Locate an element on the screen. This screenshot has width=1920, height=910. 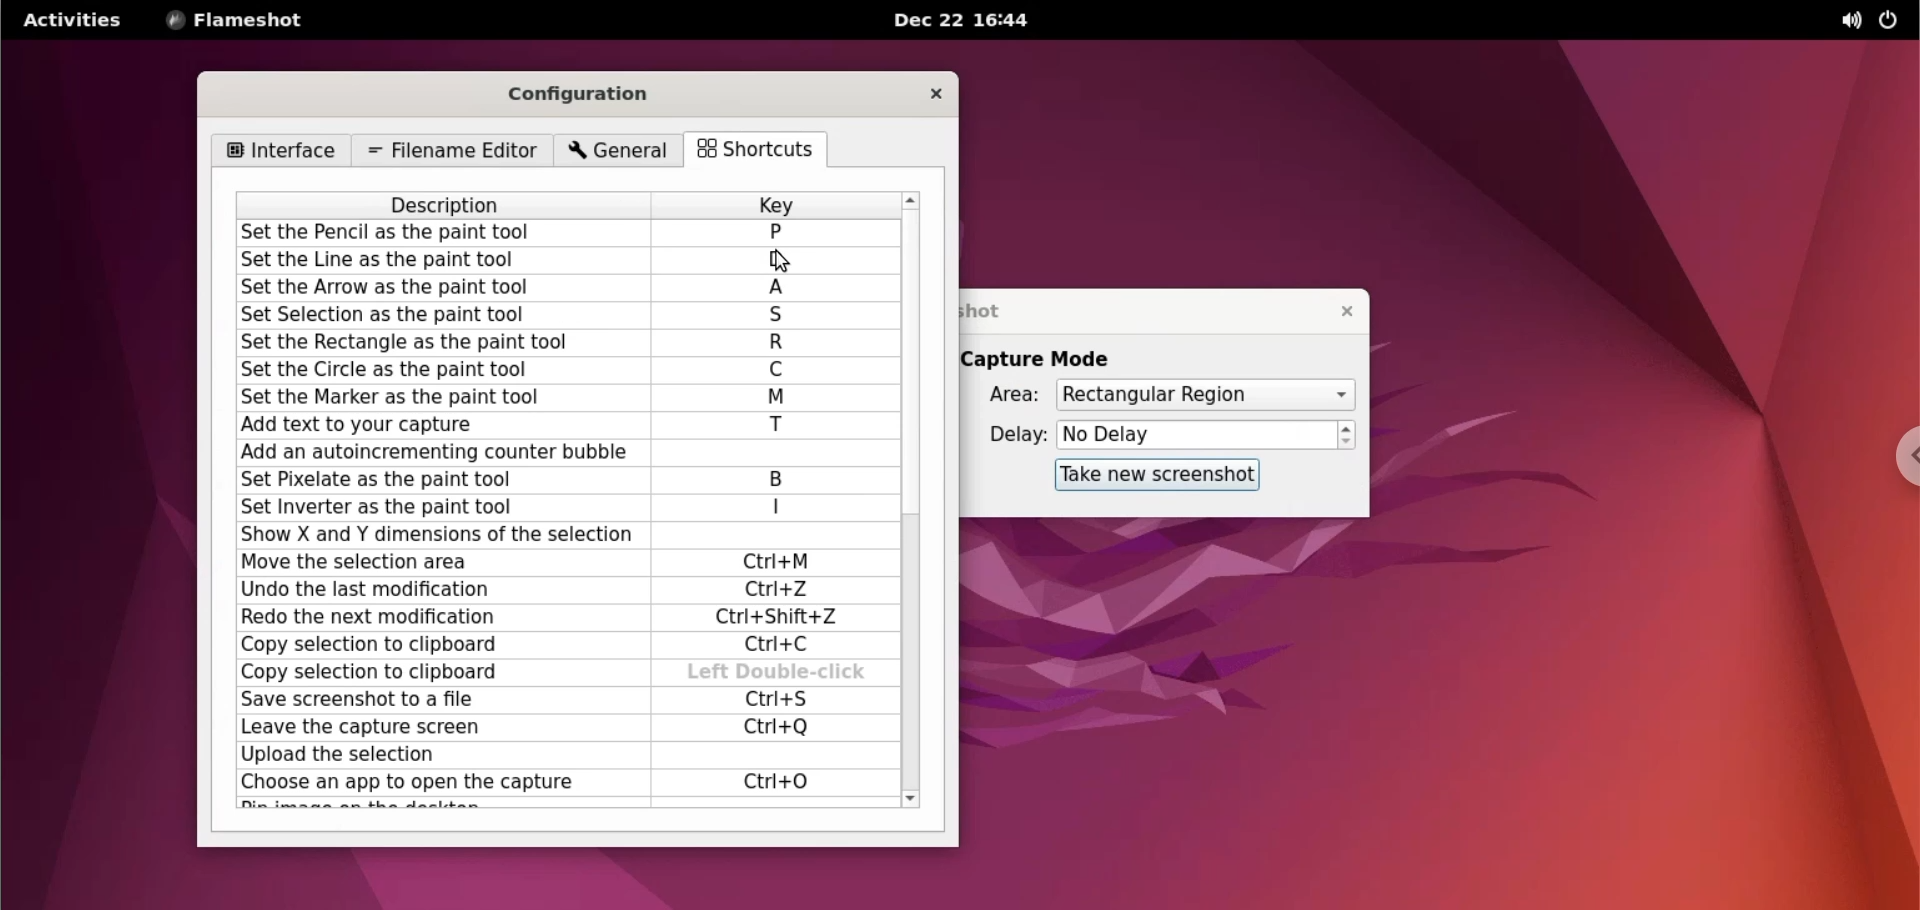
enter shortcut textbox is located at coordinates (772, 453).